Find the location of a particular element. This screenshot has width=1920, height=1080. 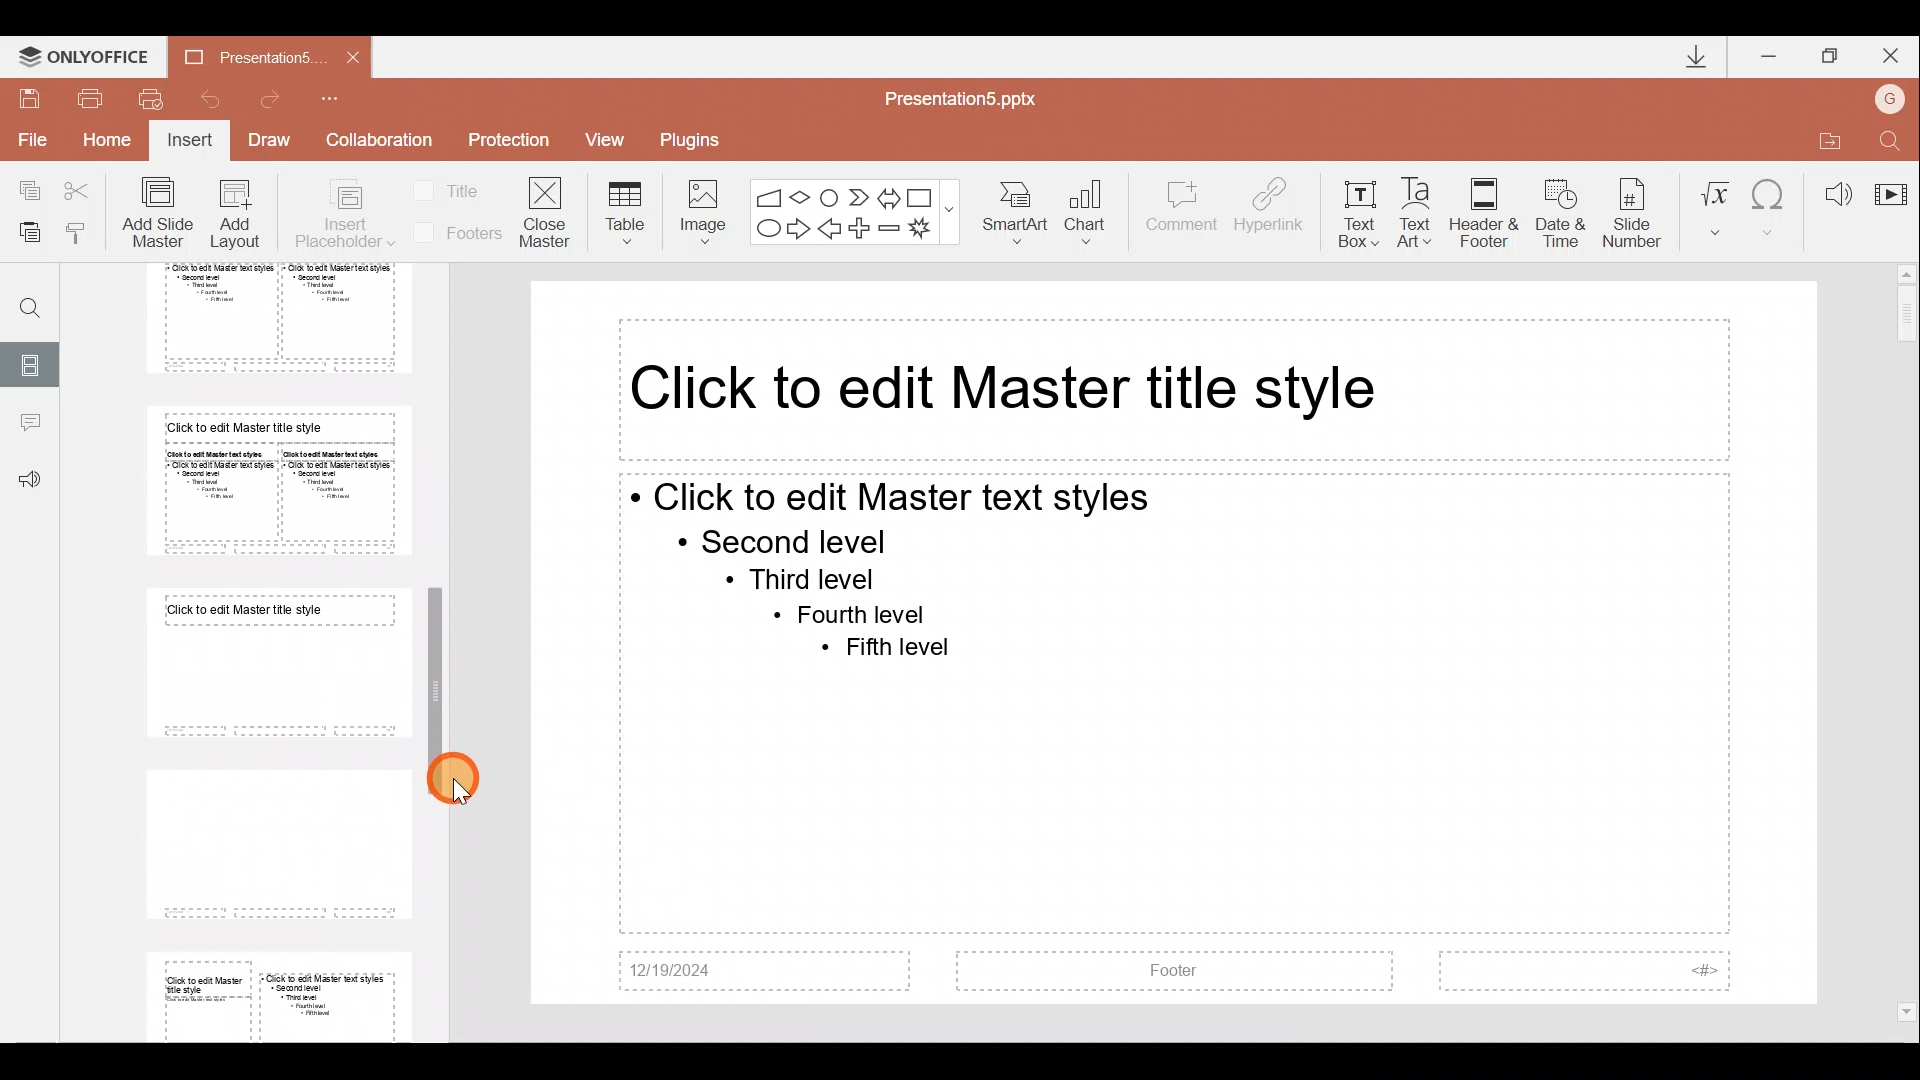

Slide 9 is located at coordinates (283, 993).